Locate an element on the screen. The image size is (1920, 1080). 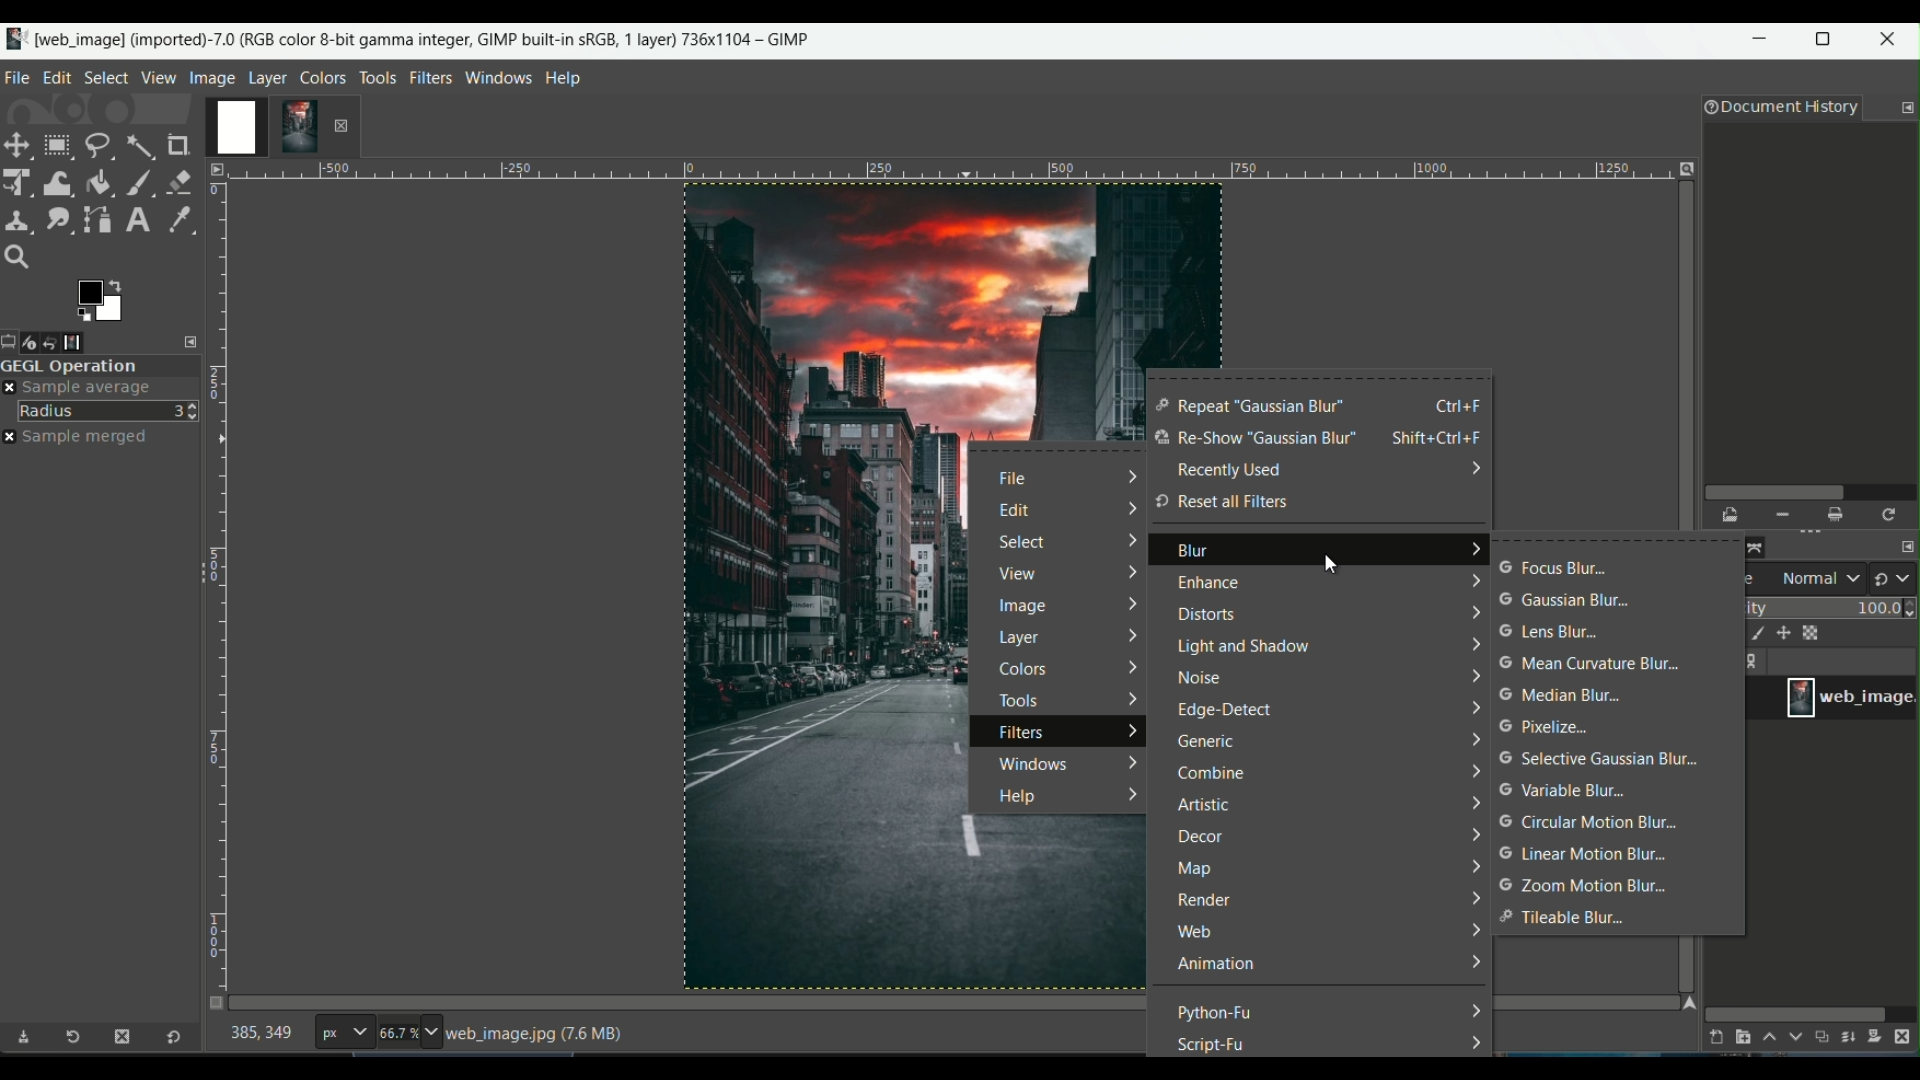
guassian blur is located at coordinates (1567, 601).